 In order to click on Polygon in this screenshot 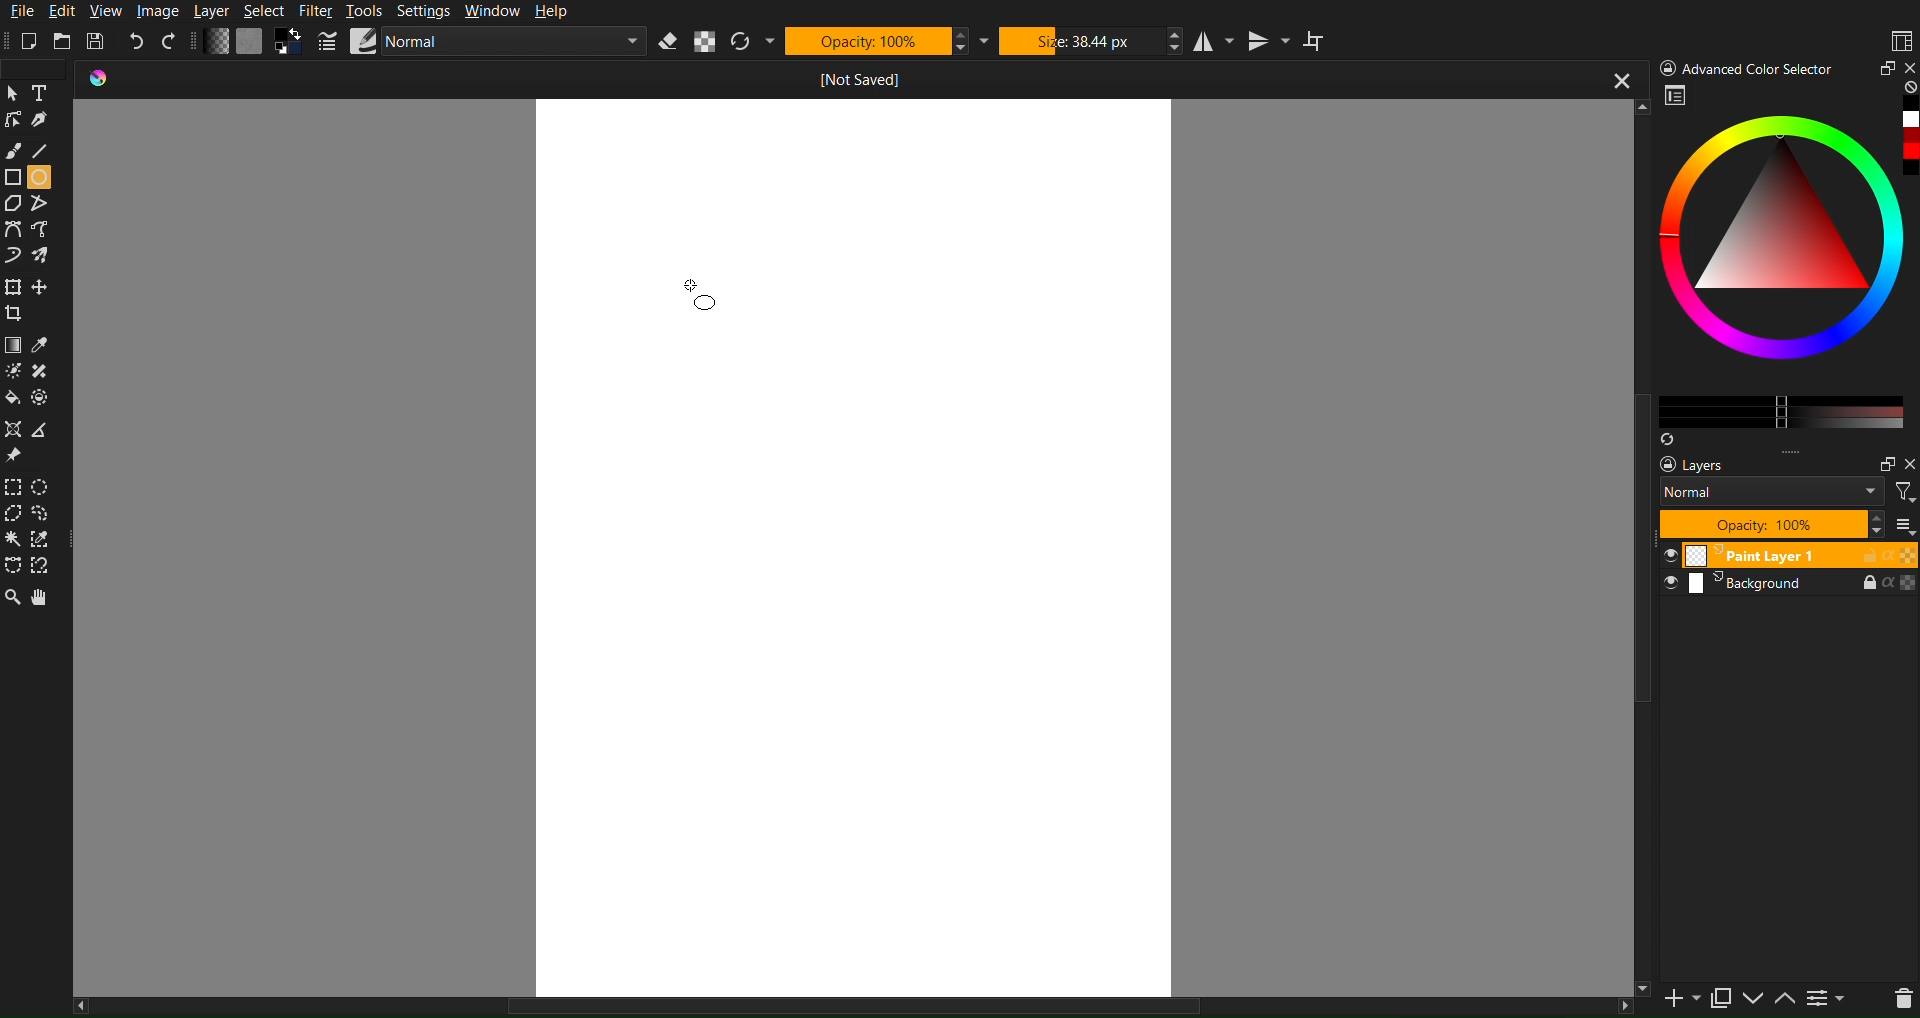, I will do `click(12, 204)`.